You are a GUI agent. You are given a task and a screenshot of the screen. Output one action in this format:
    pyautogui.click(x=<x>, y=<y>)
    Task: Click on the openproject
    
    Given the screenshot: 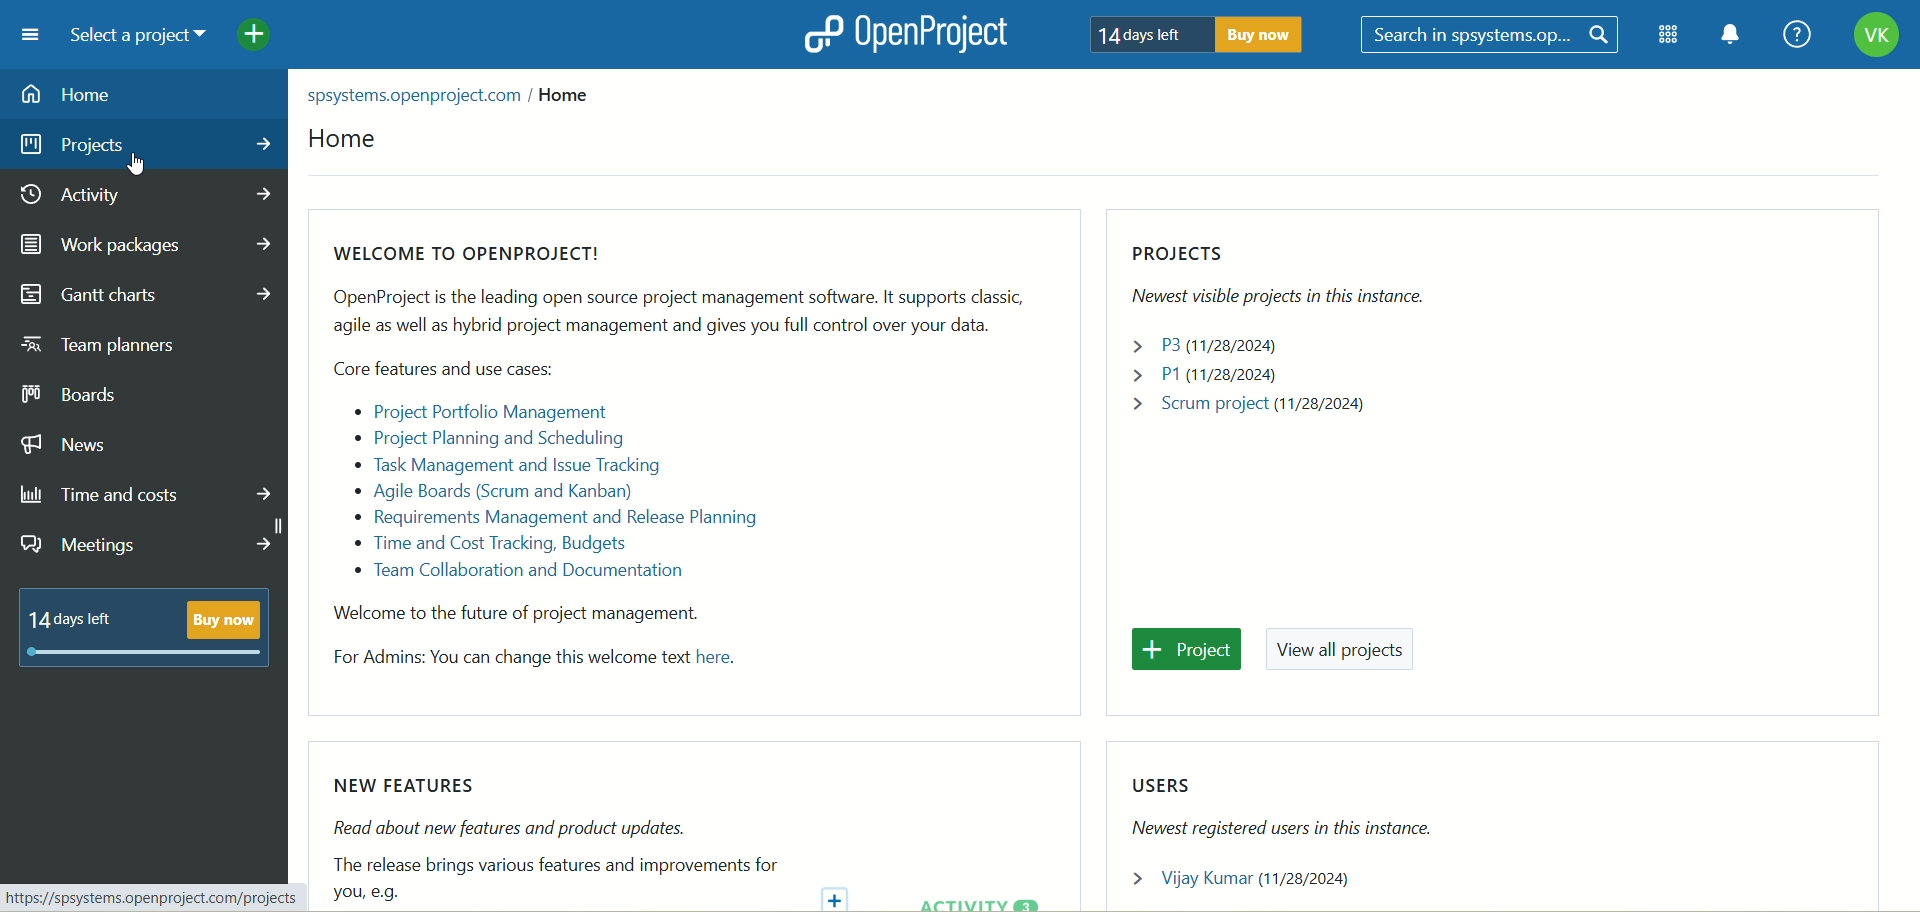 What is the action you would take?
    pyautogui.click(x=904, y=33)
    